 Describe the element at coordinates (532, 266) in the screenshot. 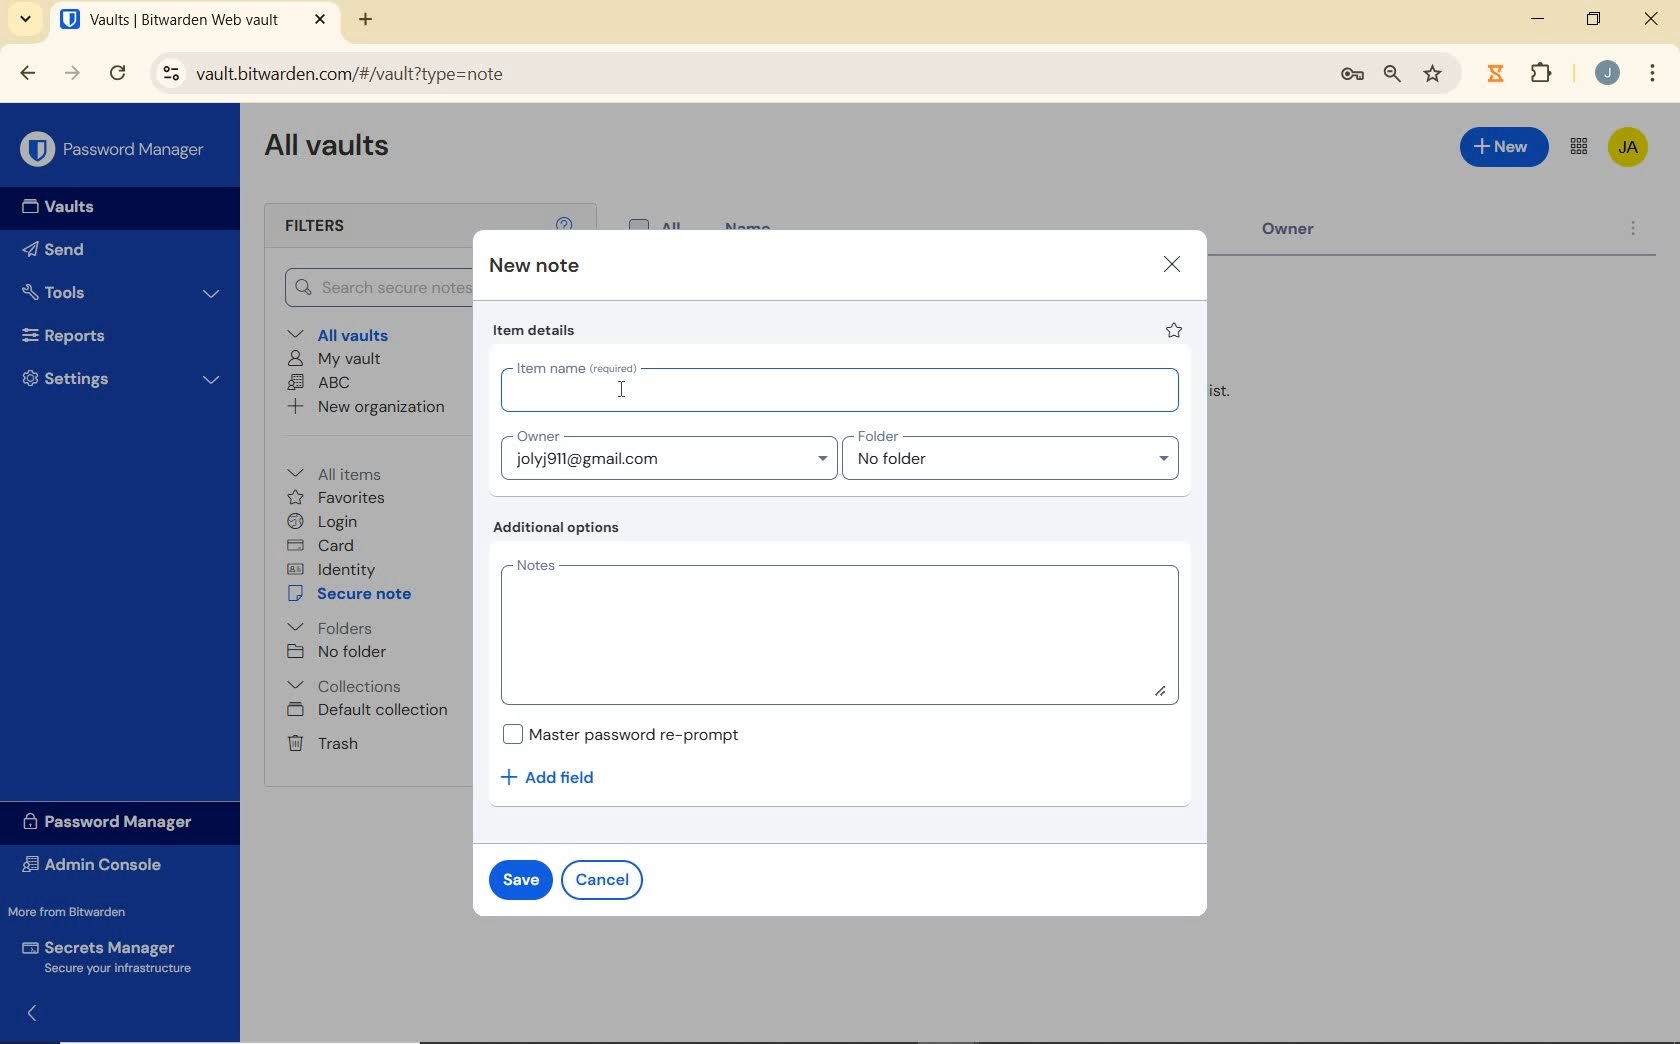

I see `new note` at that location.